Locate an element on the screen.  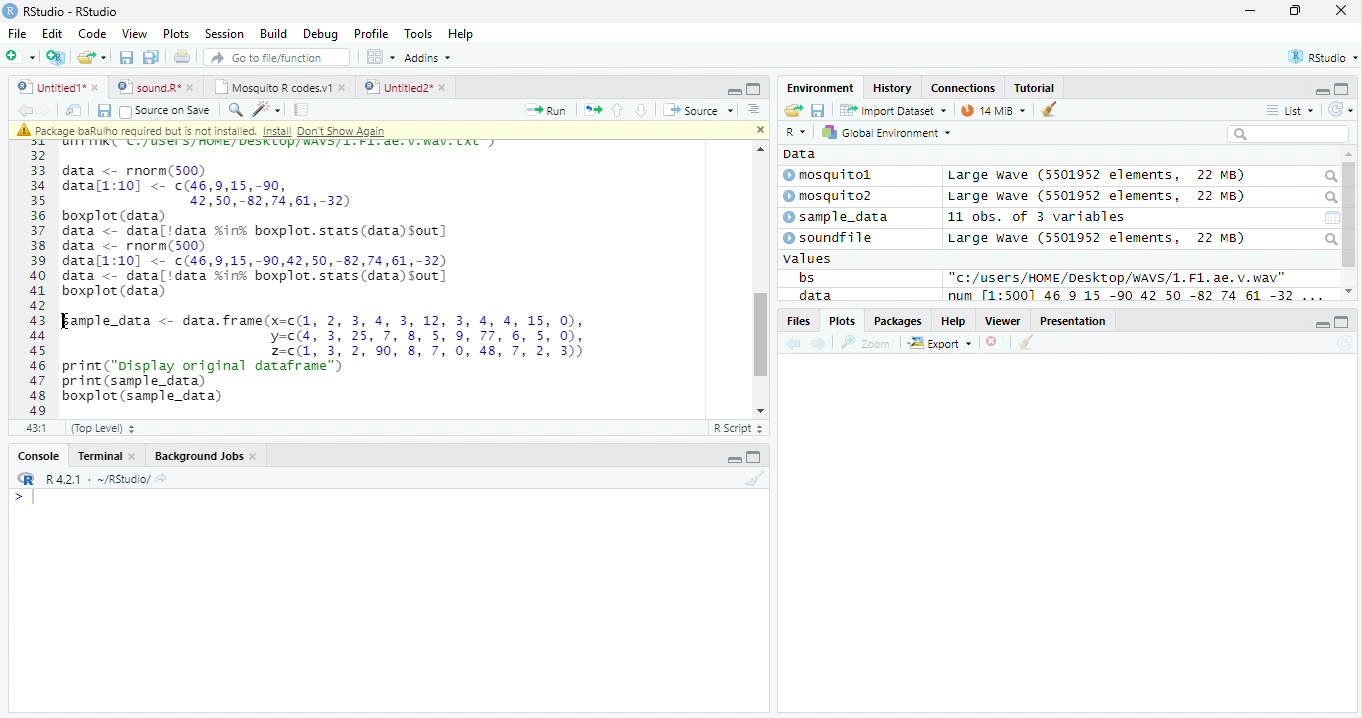
sample_data is located at coordinates (838, 218).